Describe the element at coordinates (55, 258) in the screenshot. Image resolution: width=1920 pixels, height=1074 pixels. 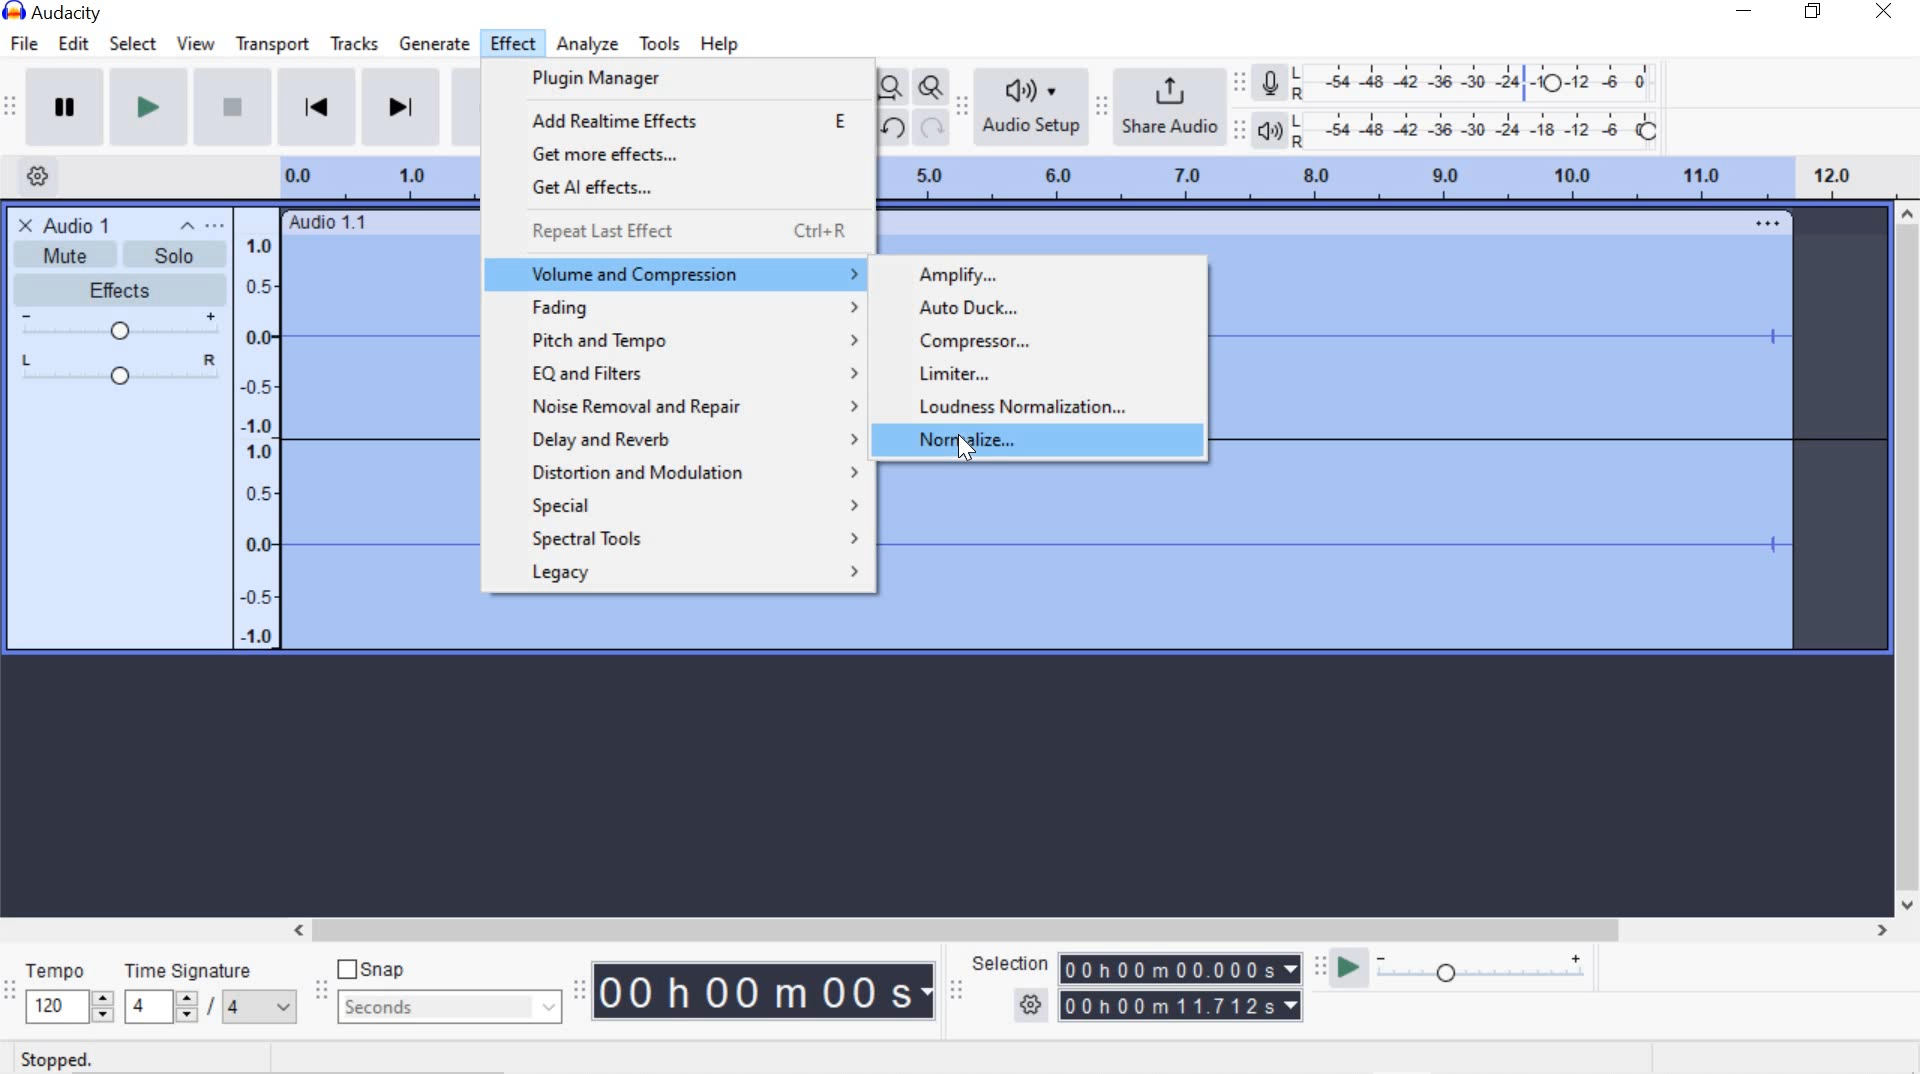
I see `MUTE` at that location.